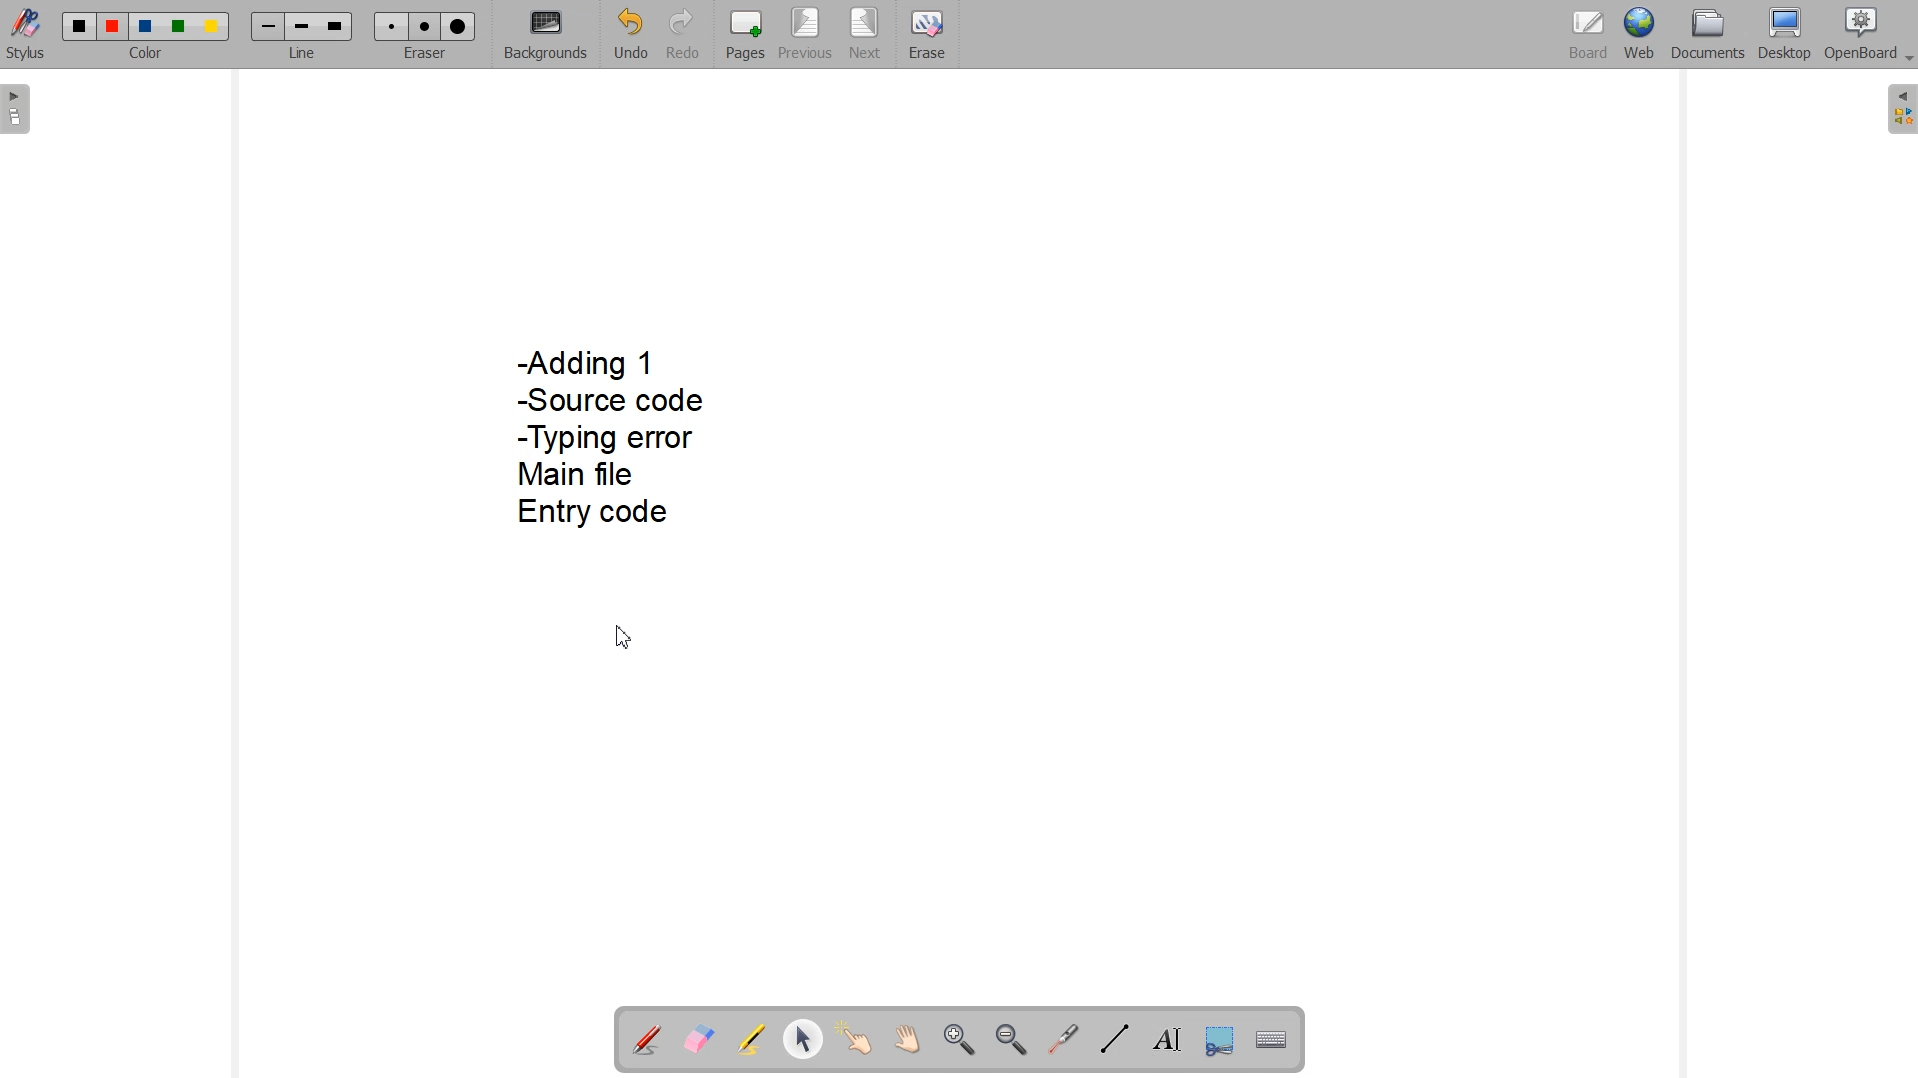 The width and height of the screenshot is (1918, 1078). Describe the element at coordinates (149, 55) in the screenshot. I see `Color` at that location.